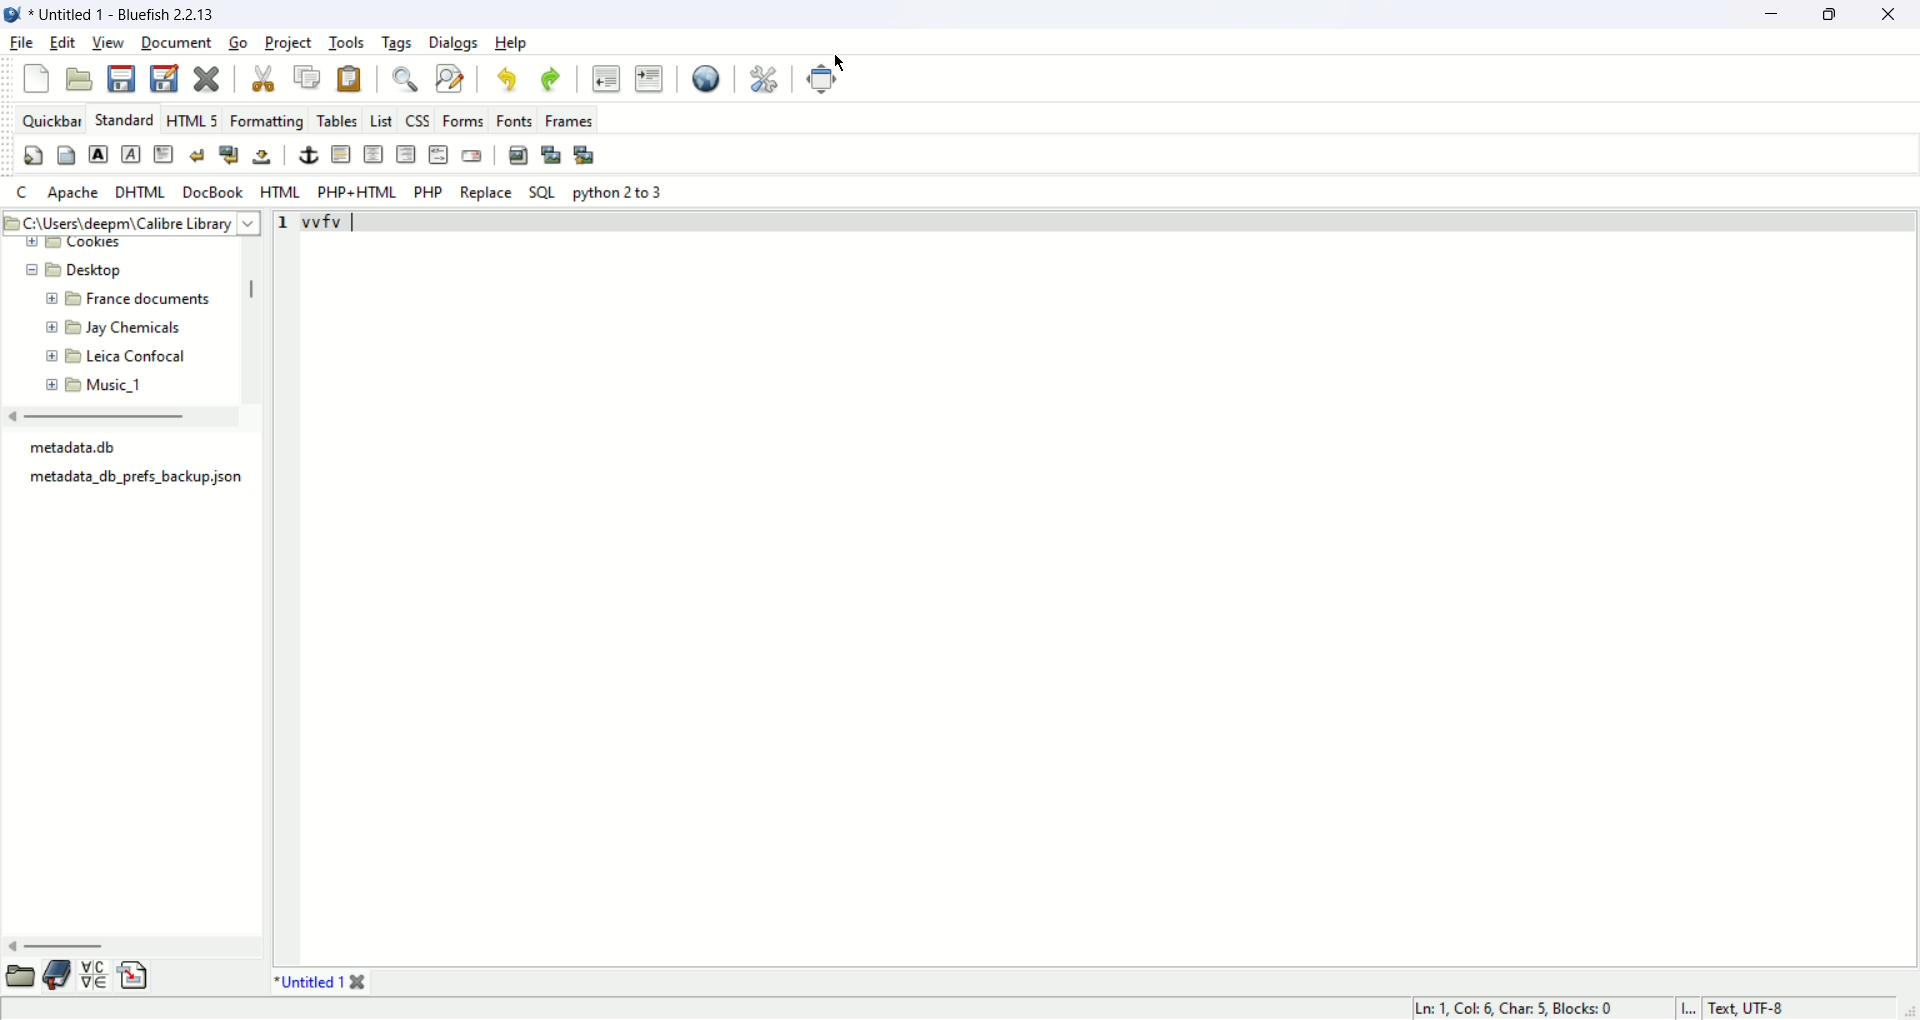 Image resolution: width=1920 pixels, height=1020 pixels. What do you see at coordinates (129, 13) in the screenshot?
I see `title` at bounding box center [129, 13].